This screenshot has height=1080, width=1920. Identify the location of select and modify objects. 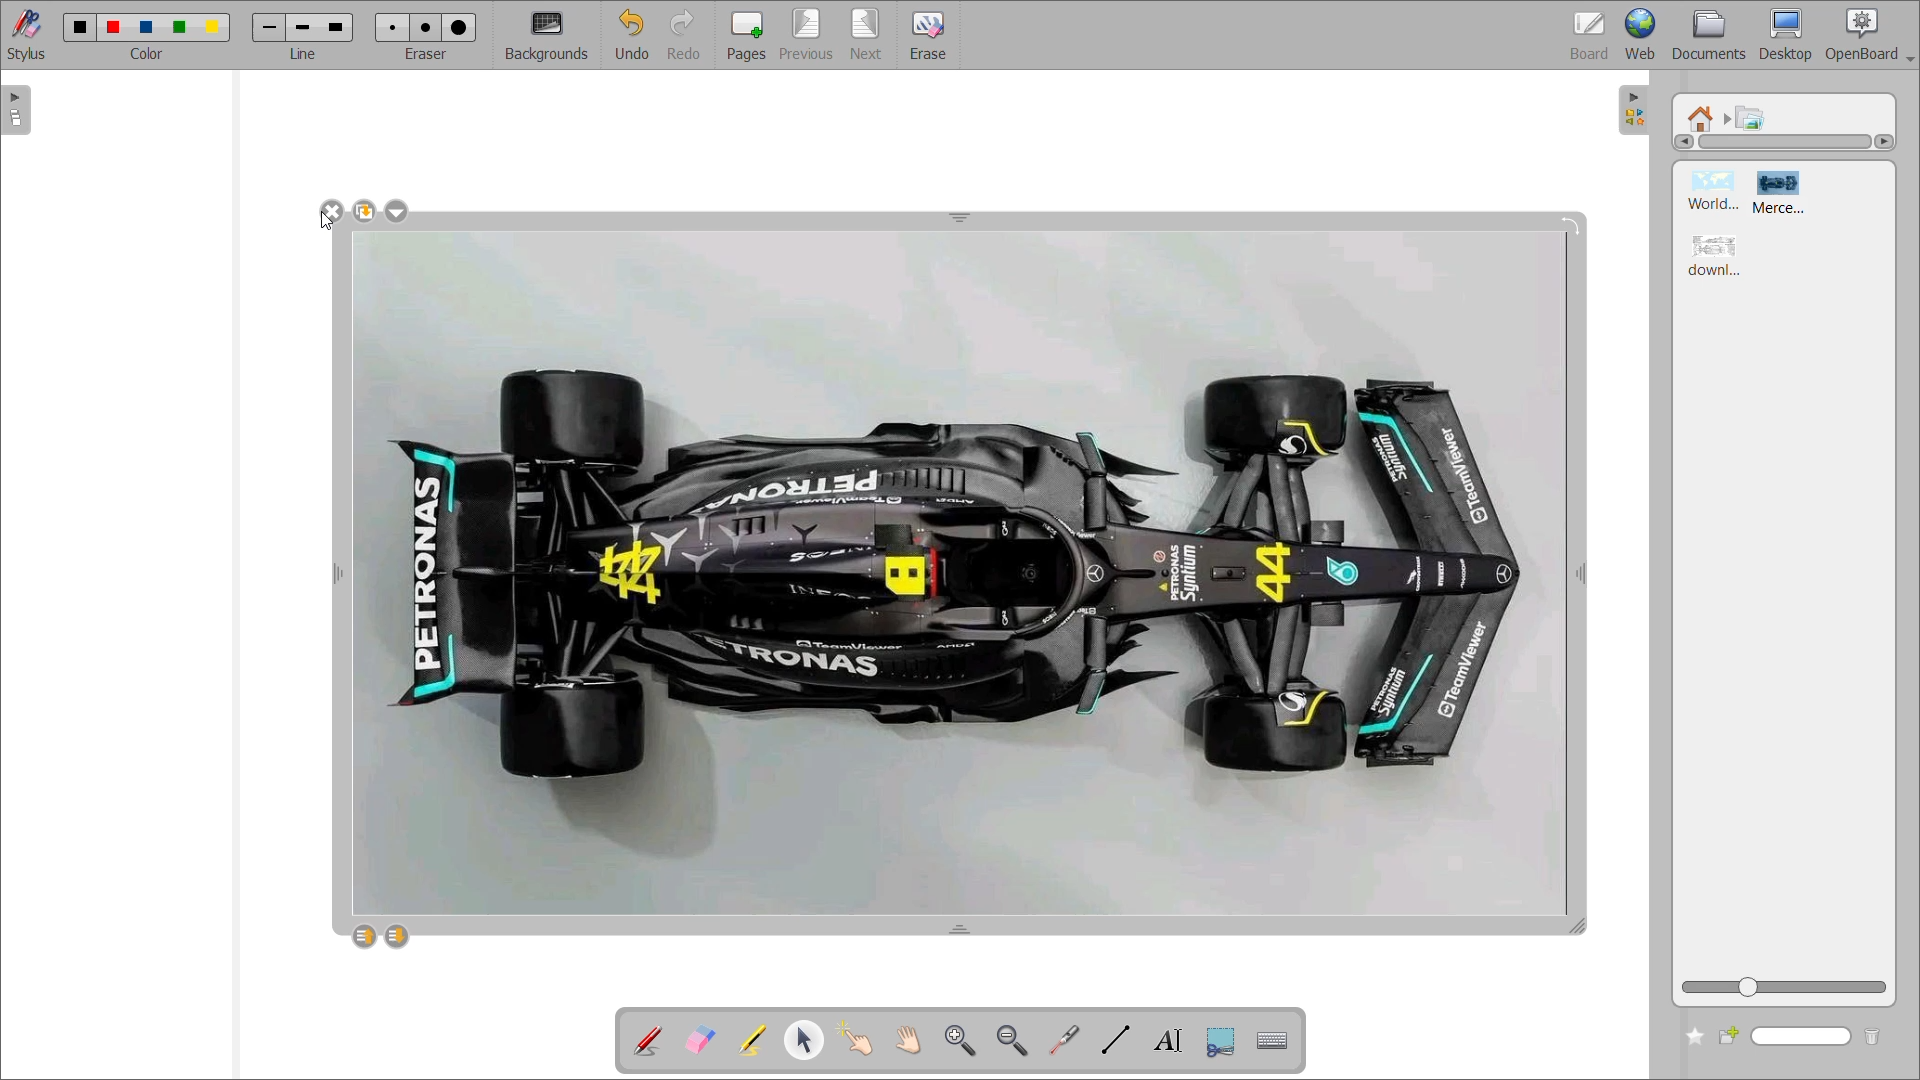
(803, 1040).